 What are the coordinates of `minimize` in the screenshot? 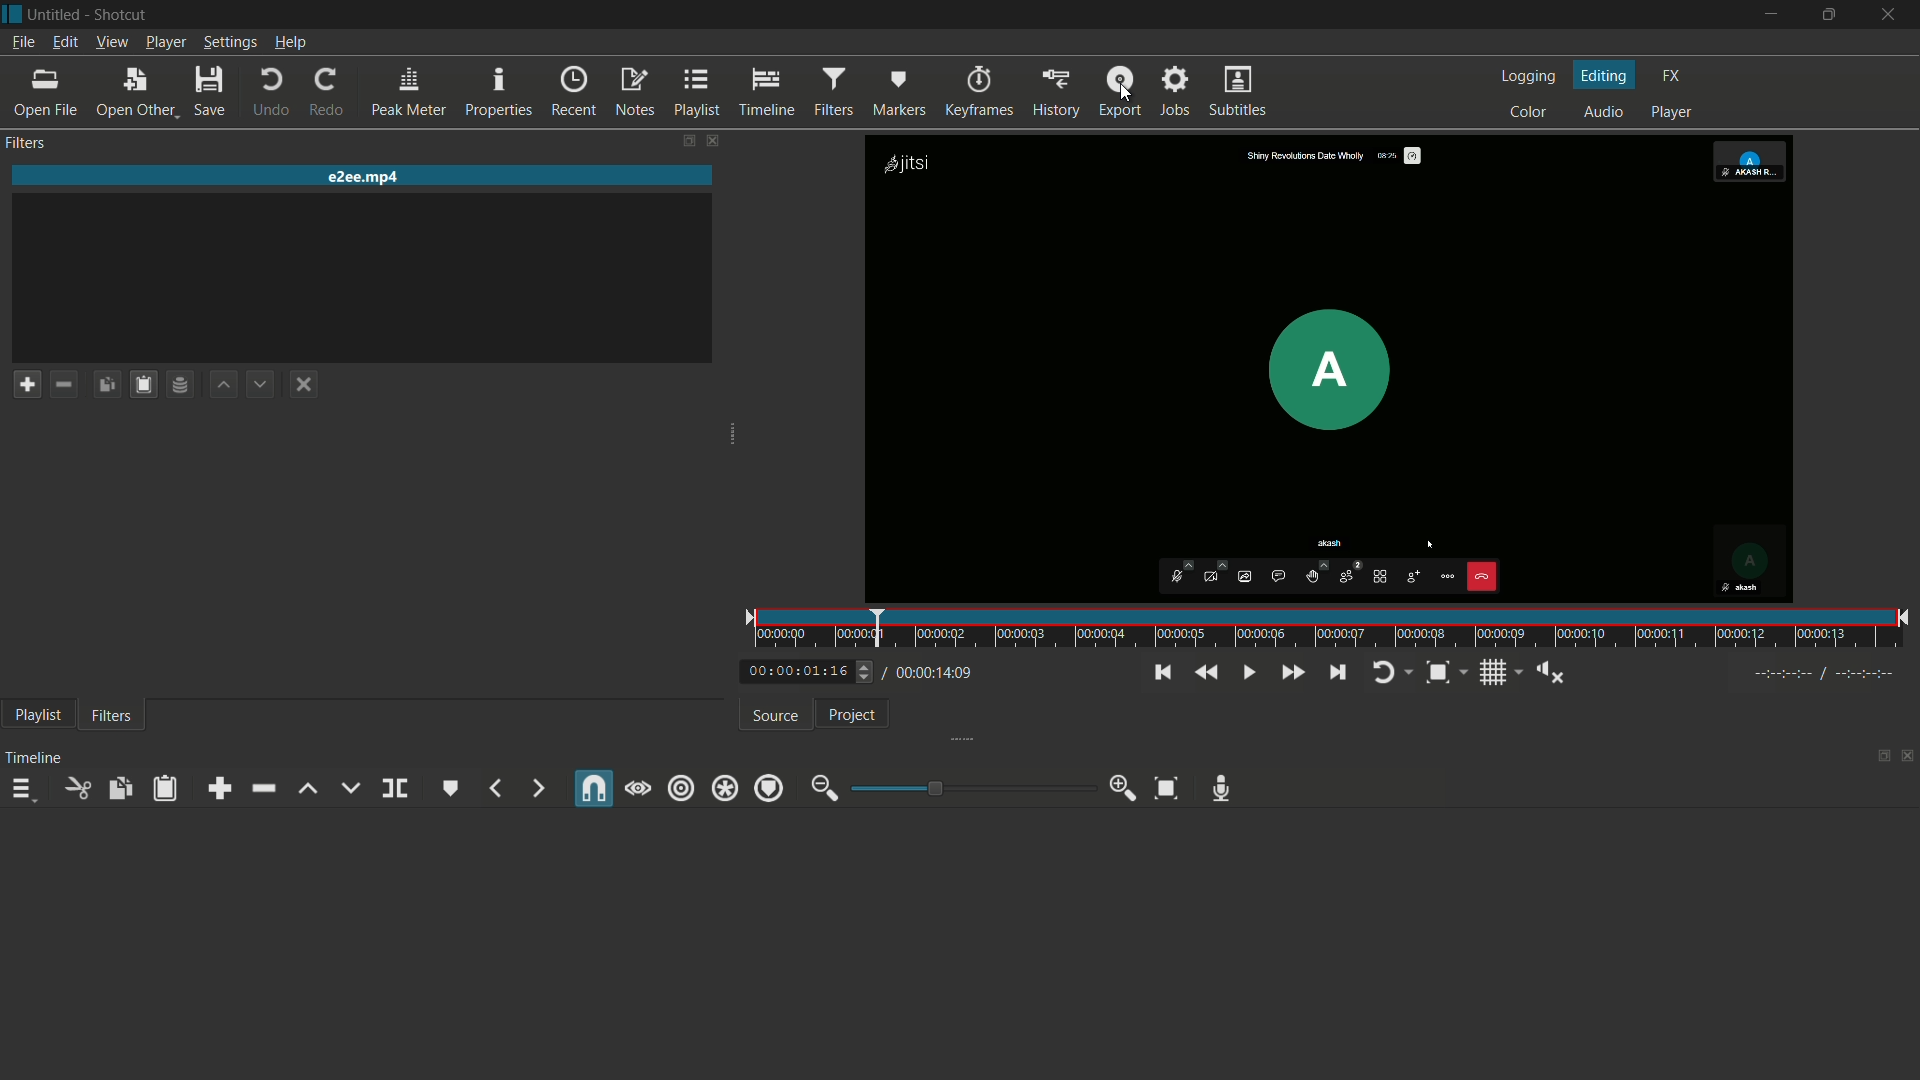 It's located at (1767, 15).